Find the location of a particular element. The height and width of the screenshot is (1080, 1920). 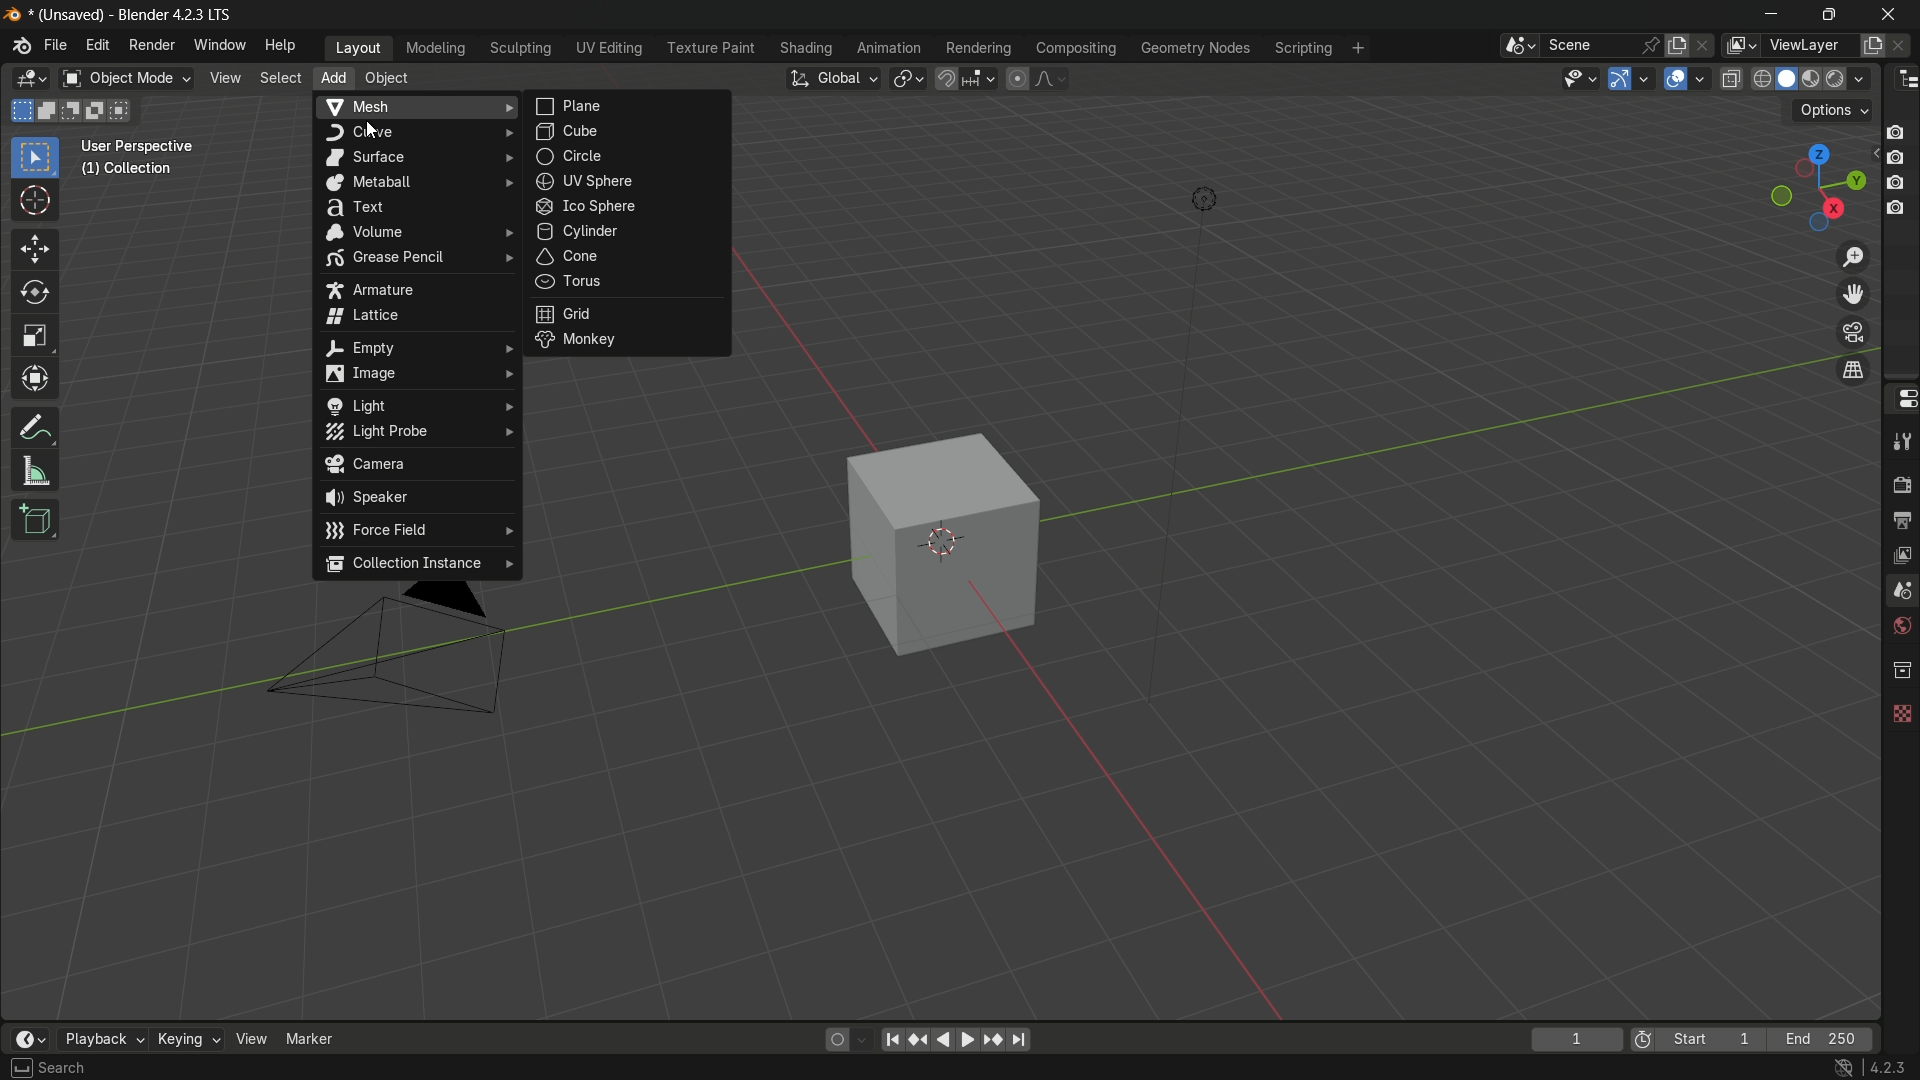

toggle the camera view is located at coordinates (1853, 332).